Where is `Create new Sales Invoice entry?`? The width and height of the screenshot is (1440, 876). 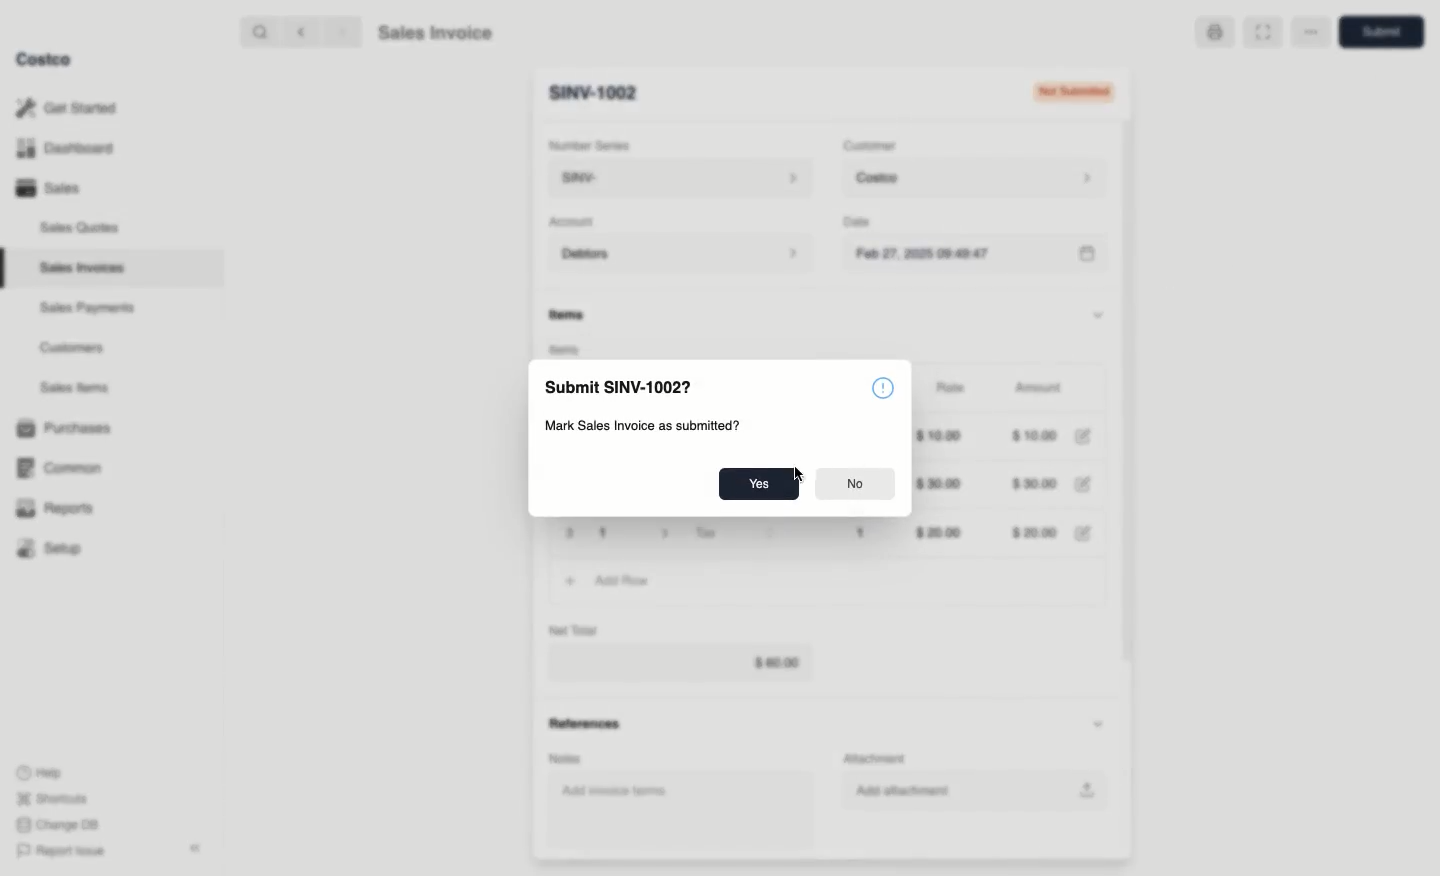
Create new Sales Invoice entry? is located at coordinates (644, 426).